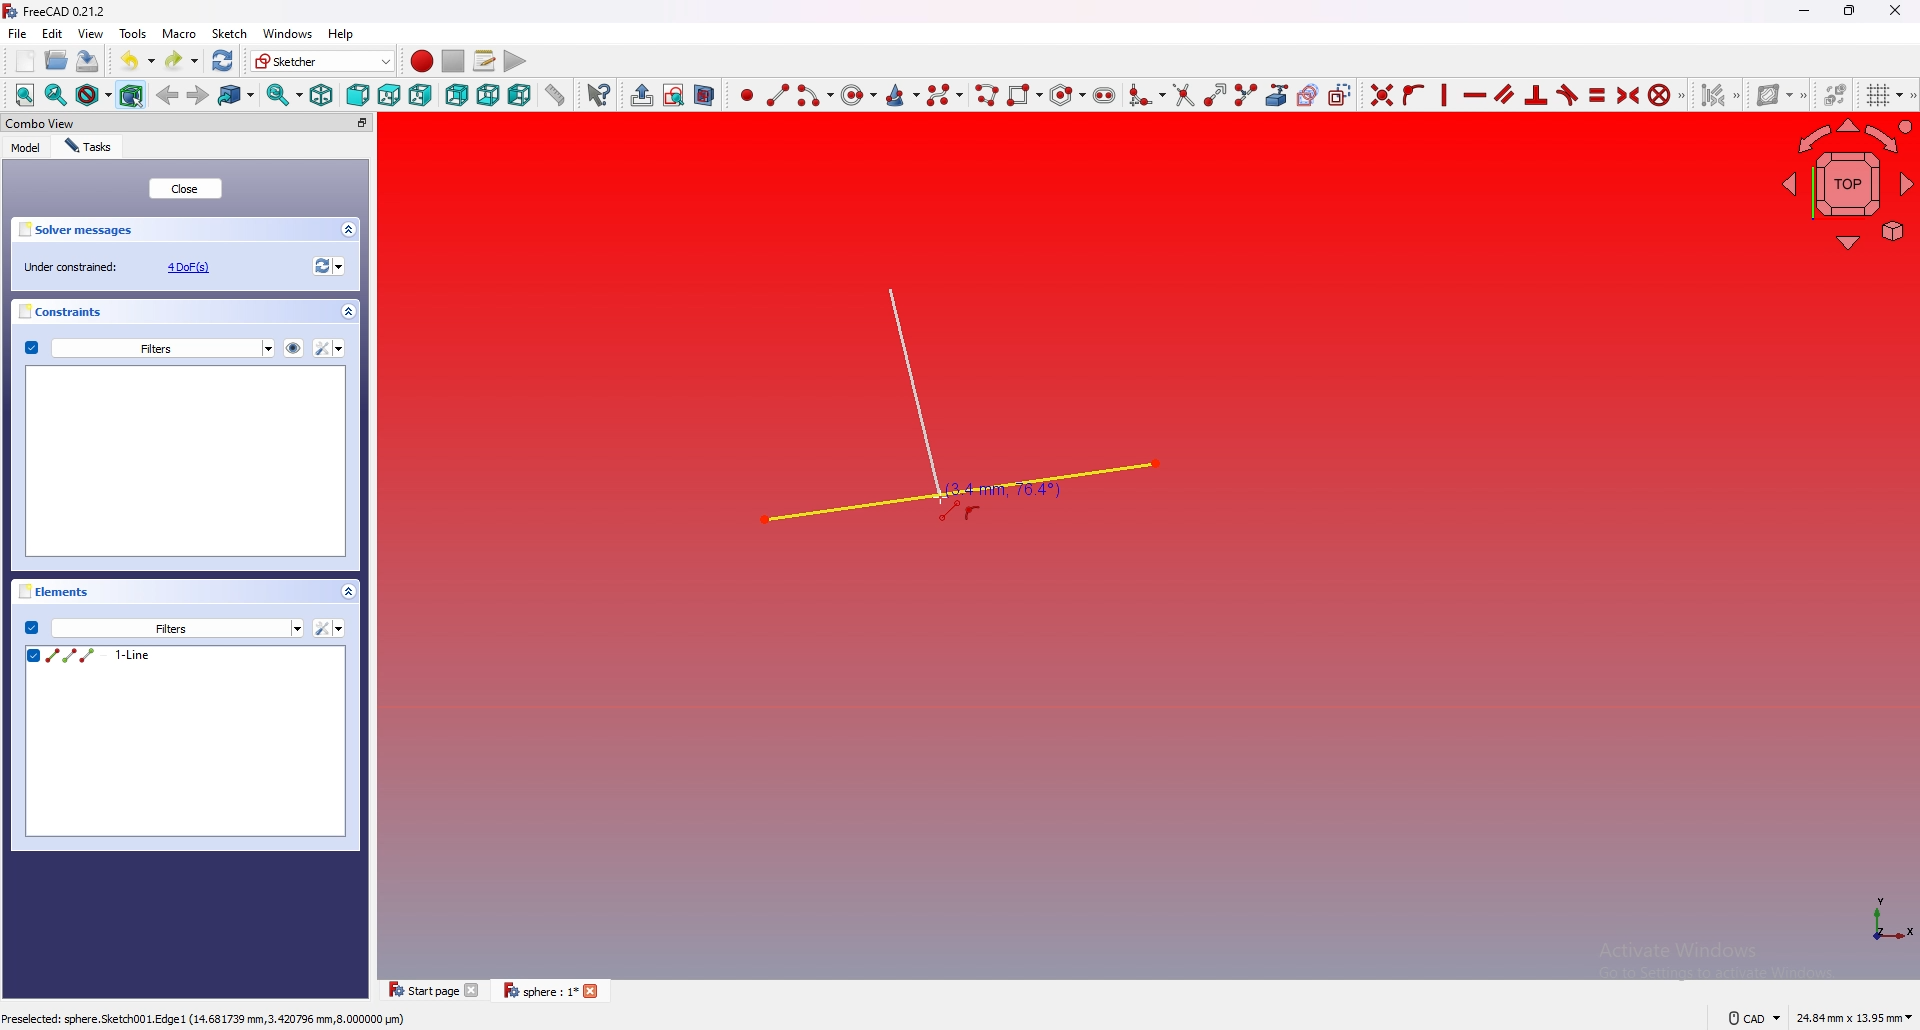  Describe the element at coordinates (188, 229) in the screenshot. I see `Solver messages` at that location.